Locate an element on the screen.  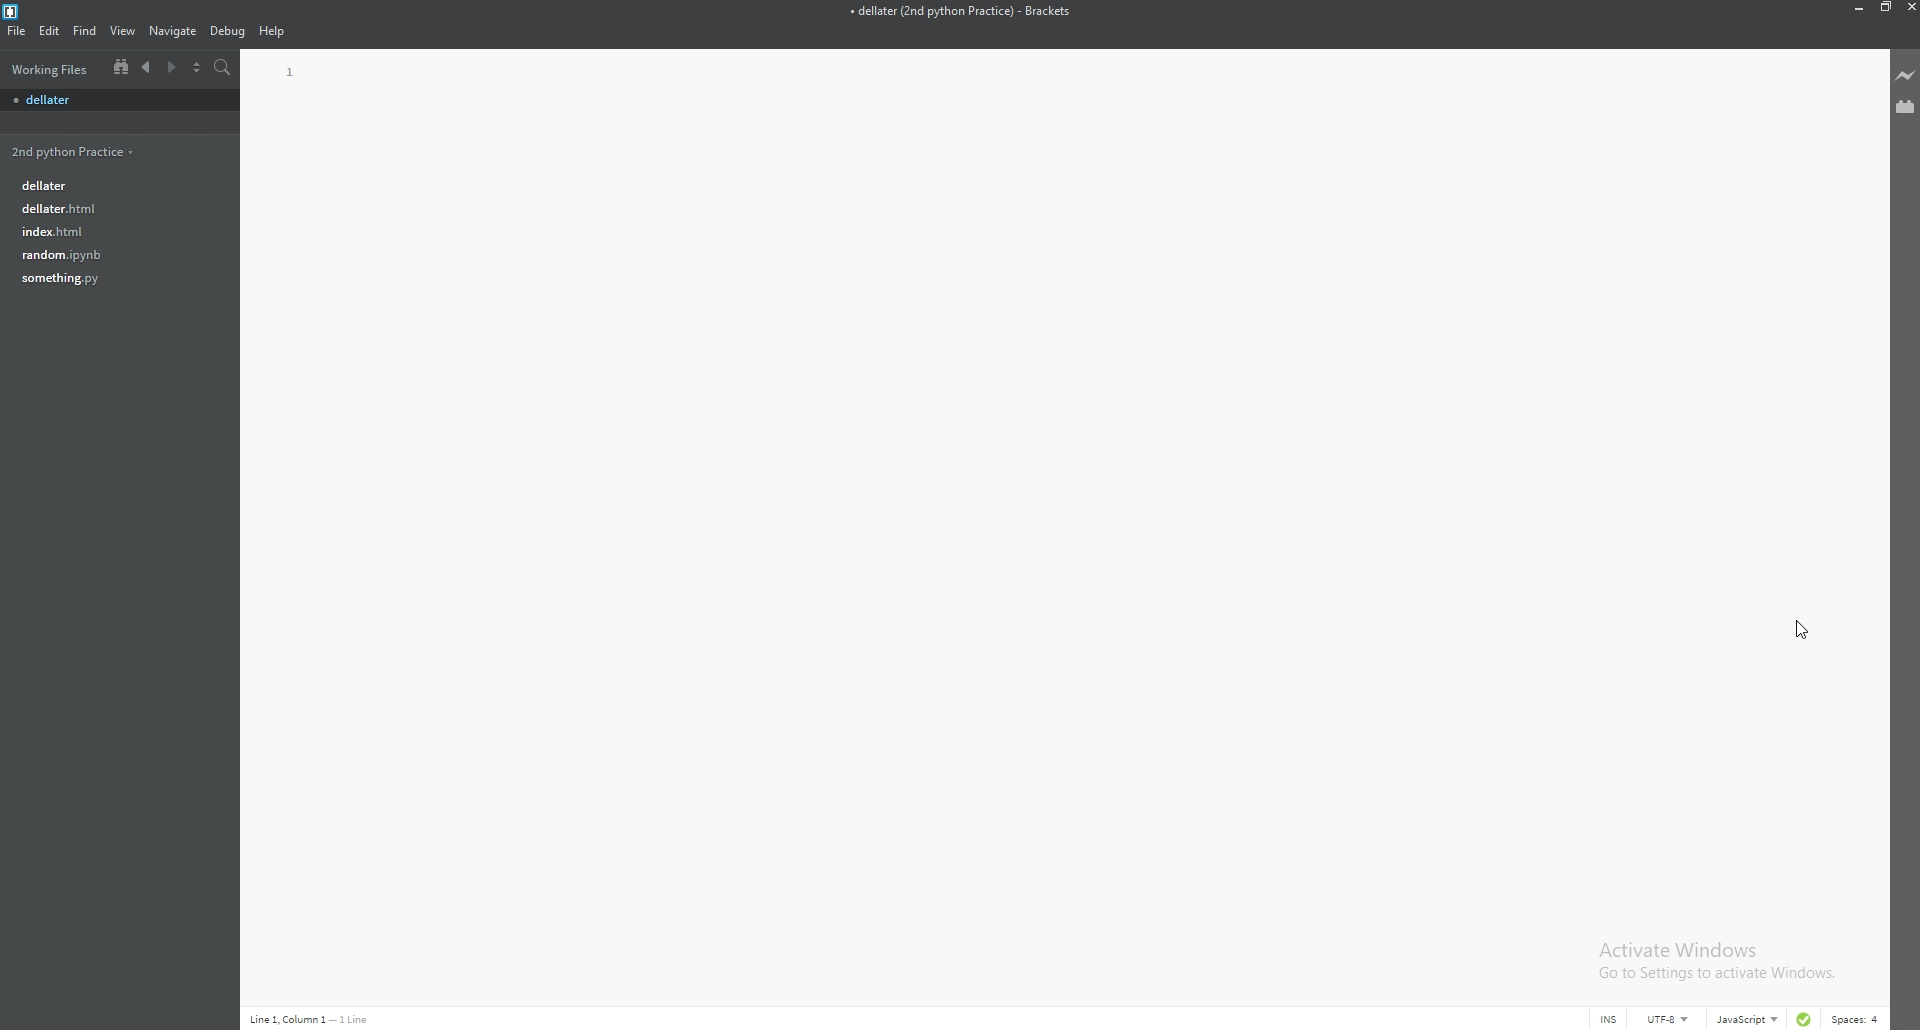
linter is located at coordinates (1805, 1020).